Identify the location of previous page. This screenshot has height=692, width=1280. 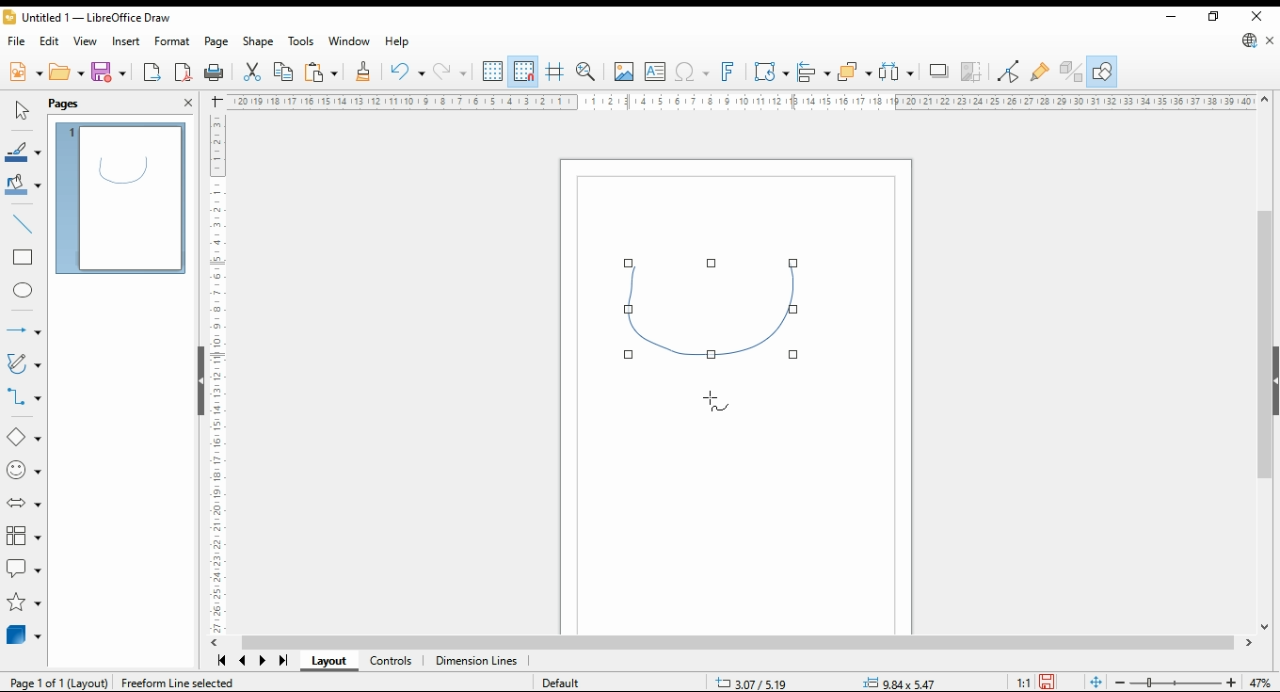
(244, 660).